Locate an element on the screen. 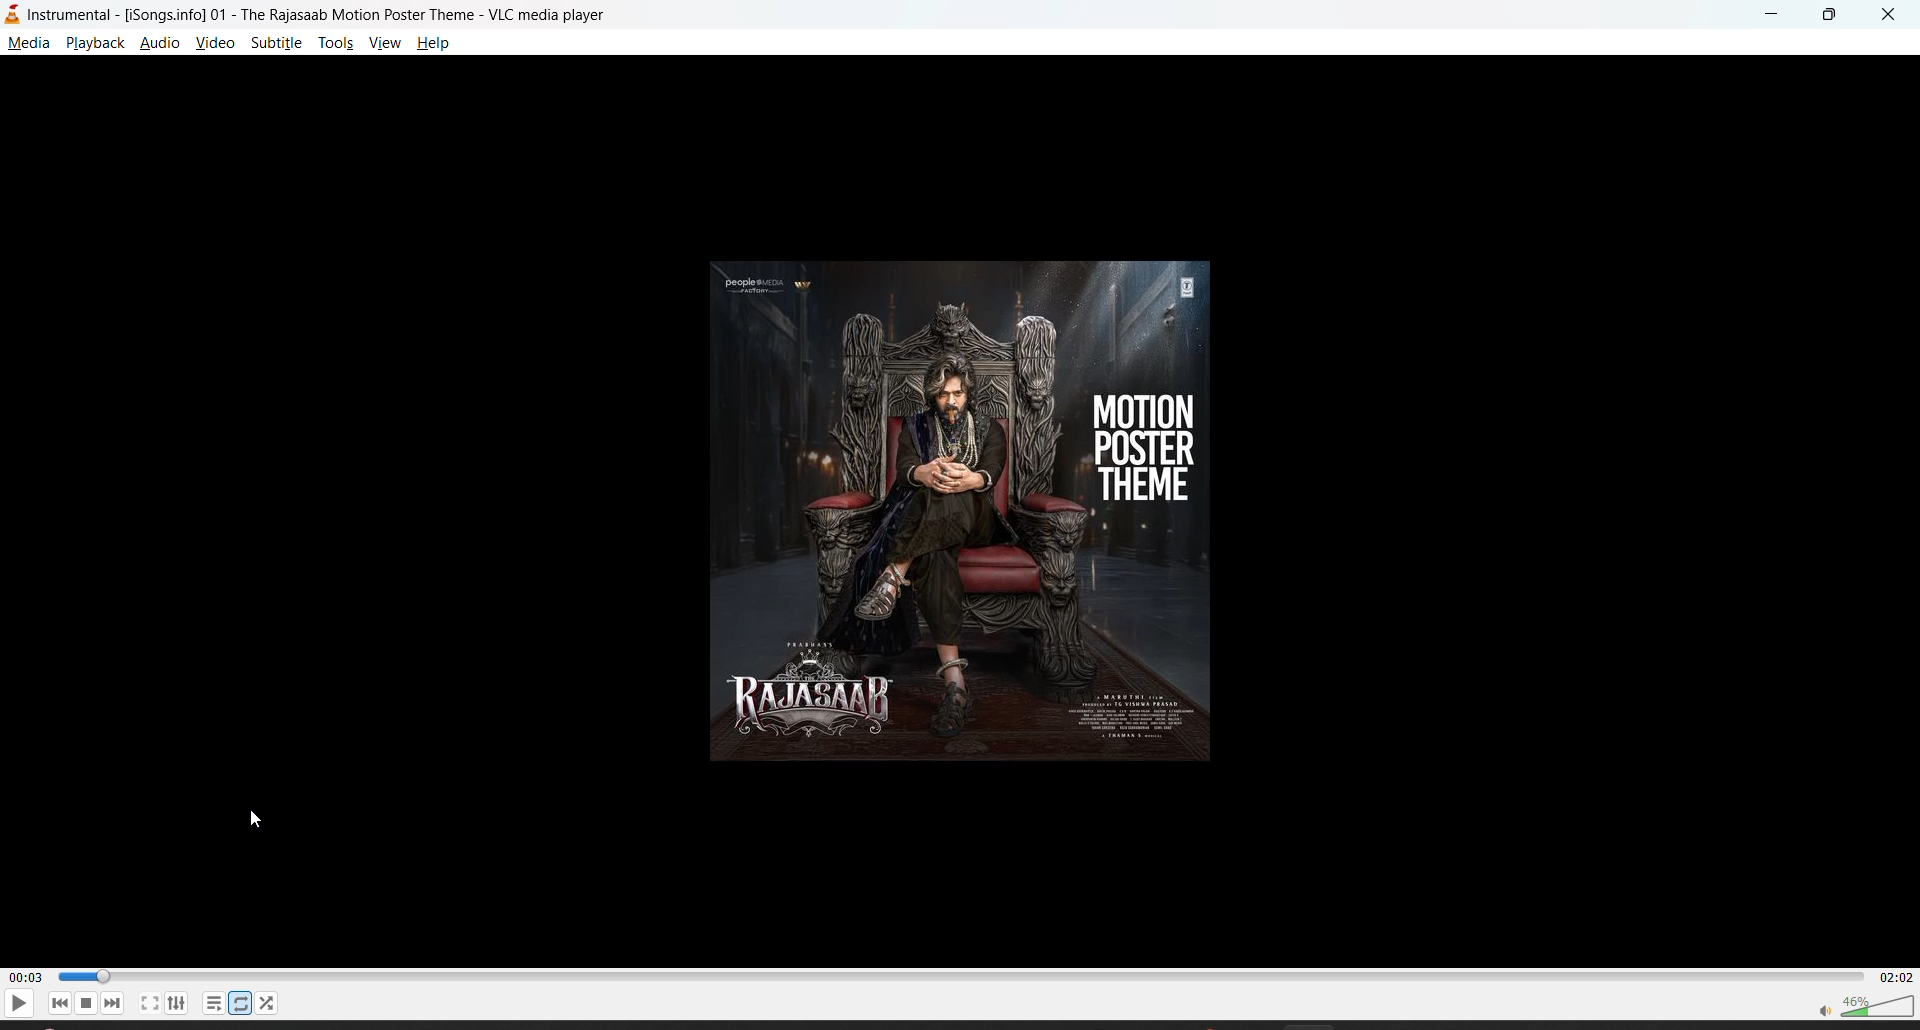  volume is located at coordinates (1865, 1007).